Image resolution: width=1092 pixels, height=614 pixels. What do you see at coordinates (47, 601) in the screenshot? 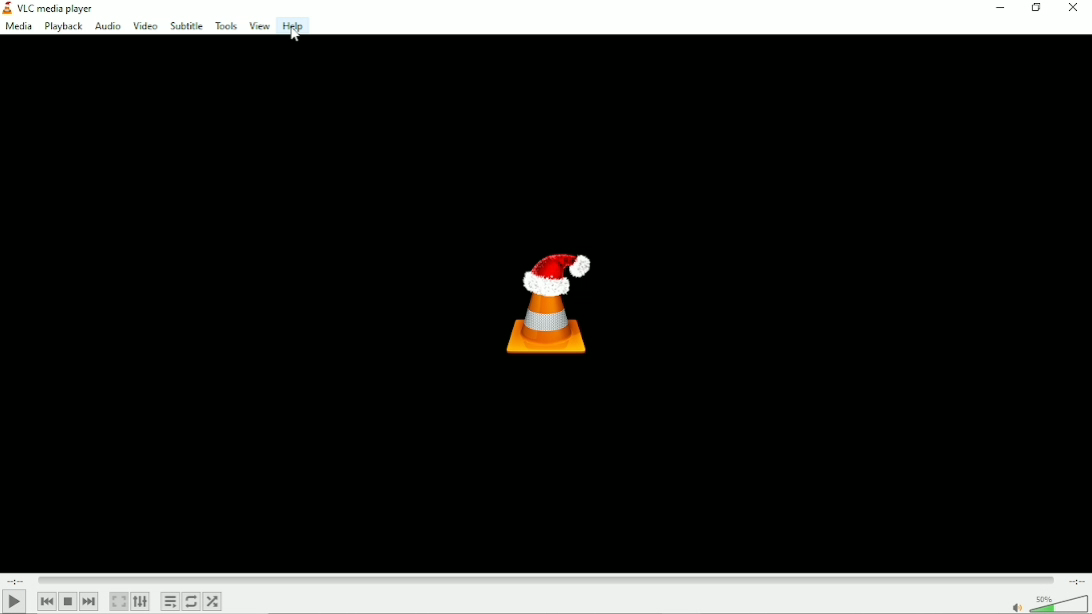
I see `Previous` at bounding box center [47, 601].